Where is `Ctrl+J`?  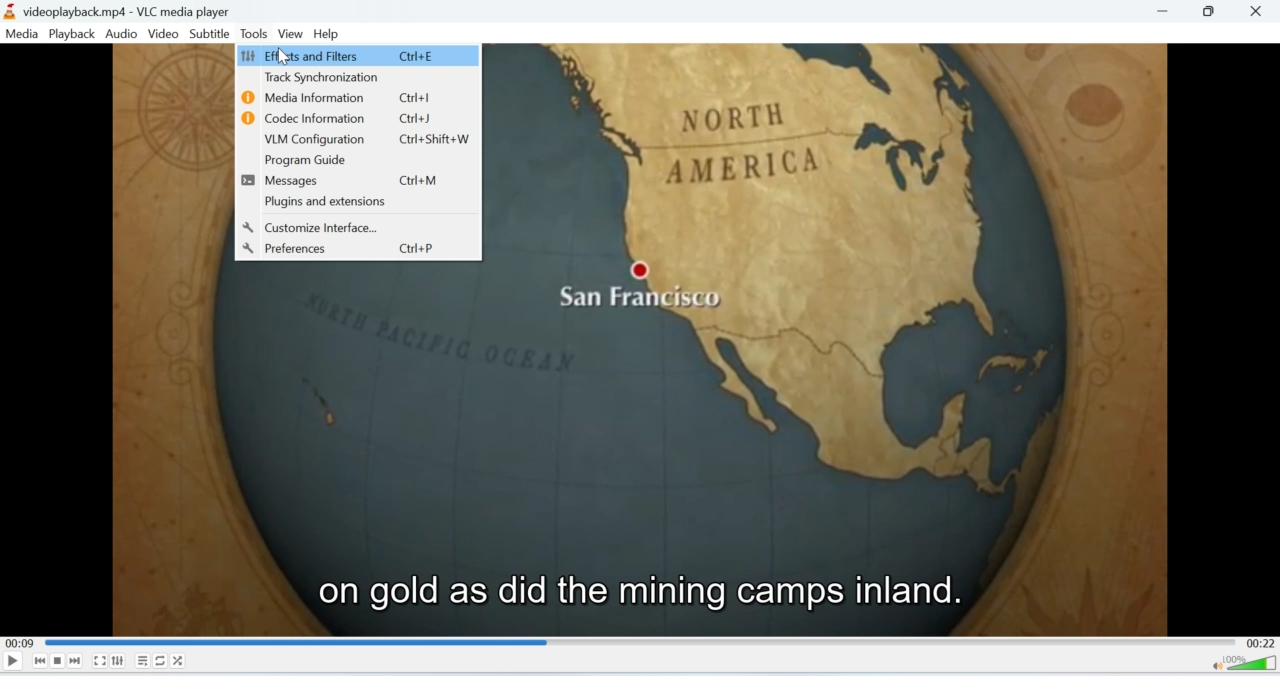
Ctrl+J is located at coordinates (421, 119).